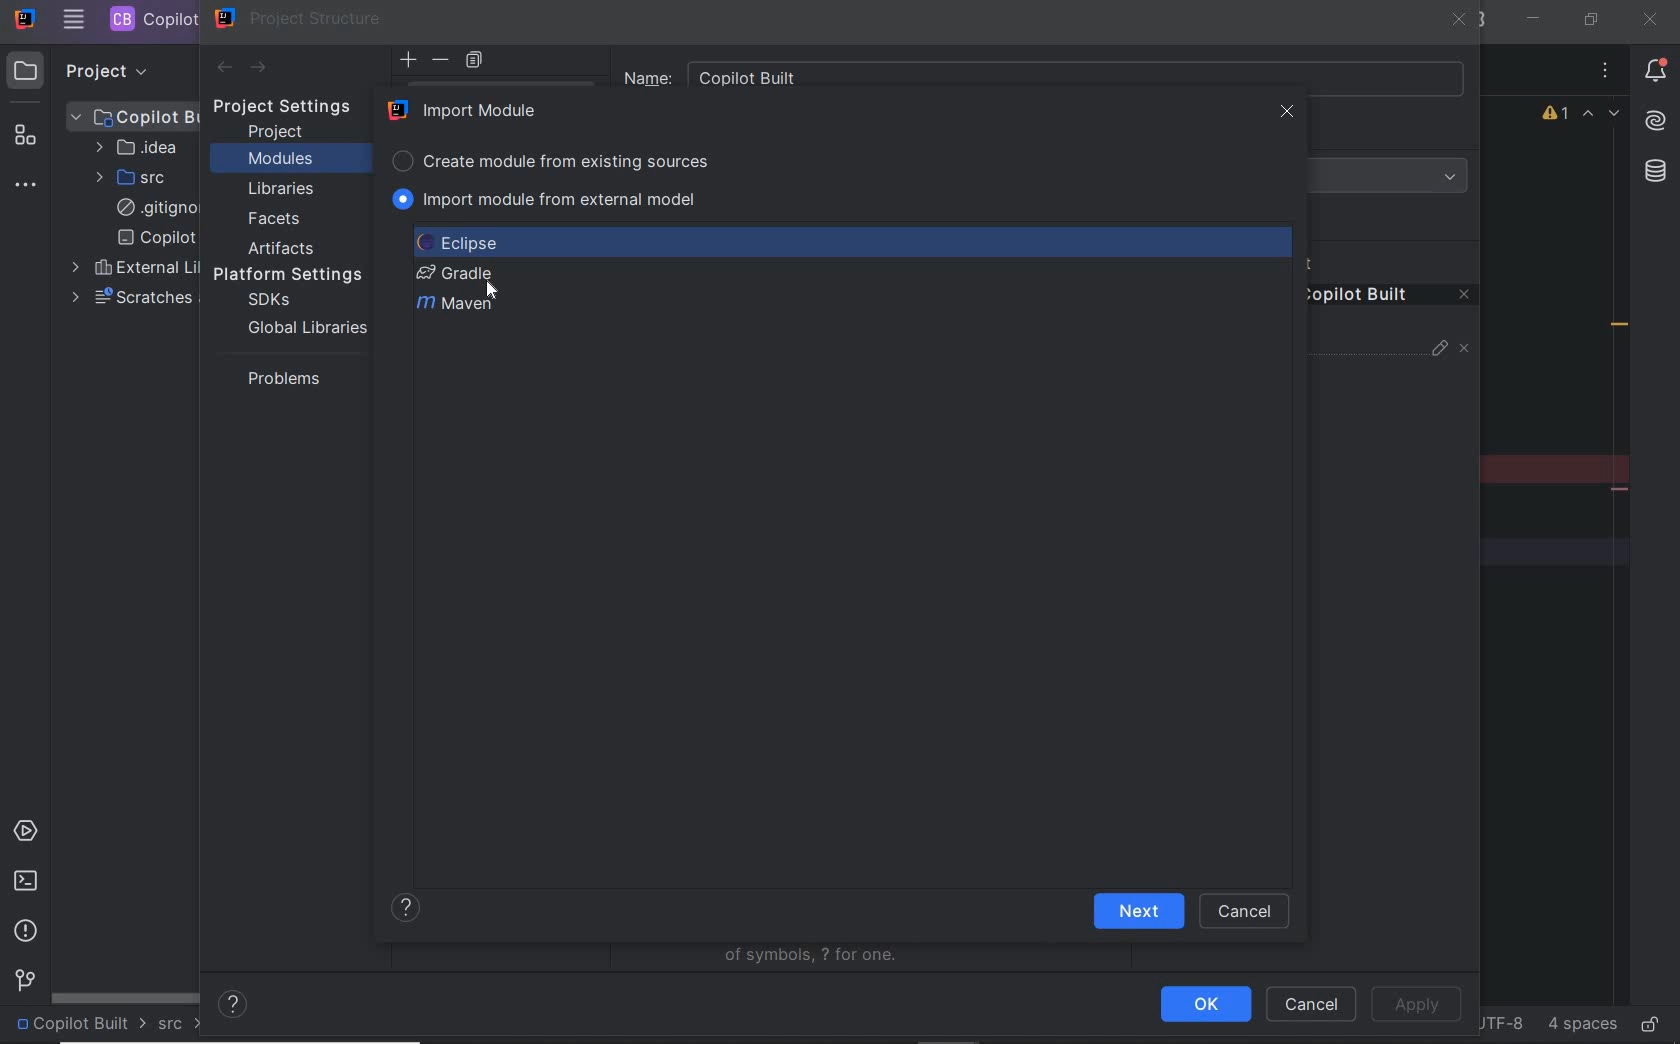  Describe the element at coordinates (89, 70) in the screenshot. I see `PROJECT` at that location.